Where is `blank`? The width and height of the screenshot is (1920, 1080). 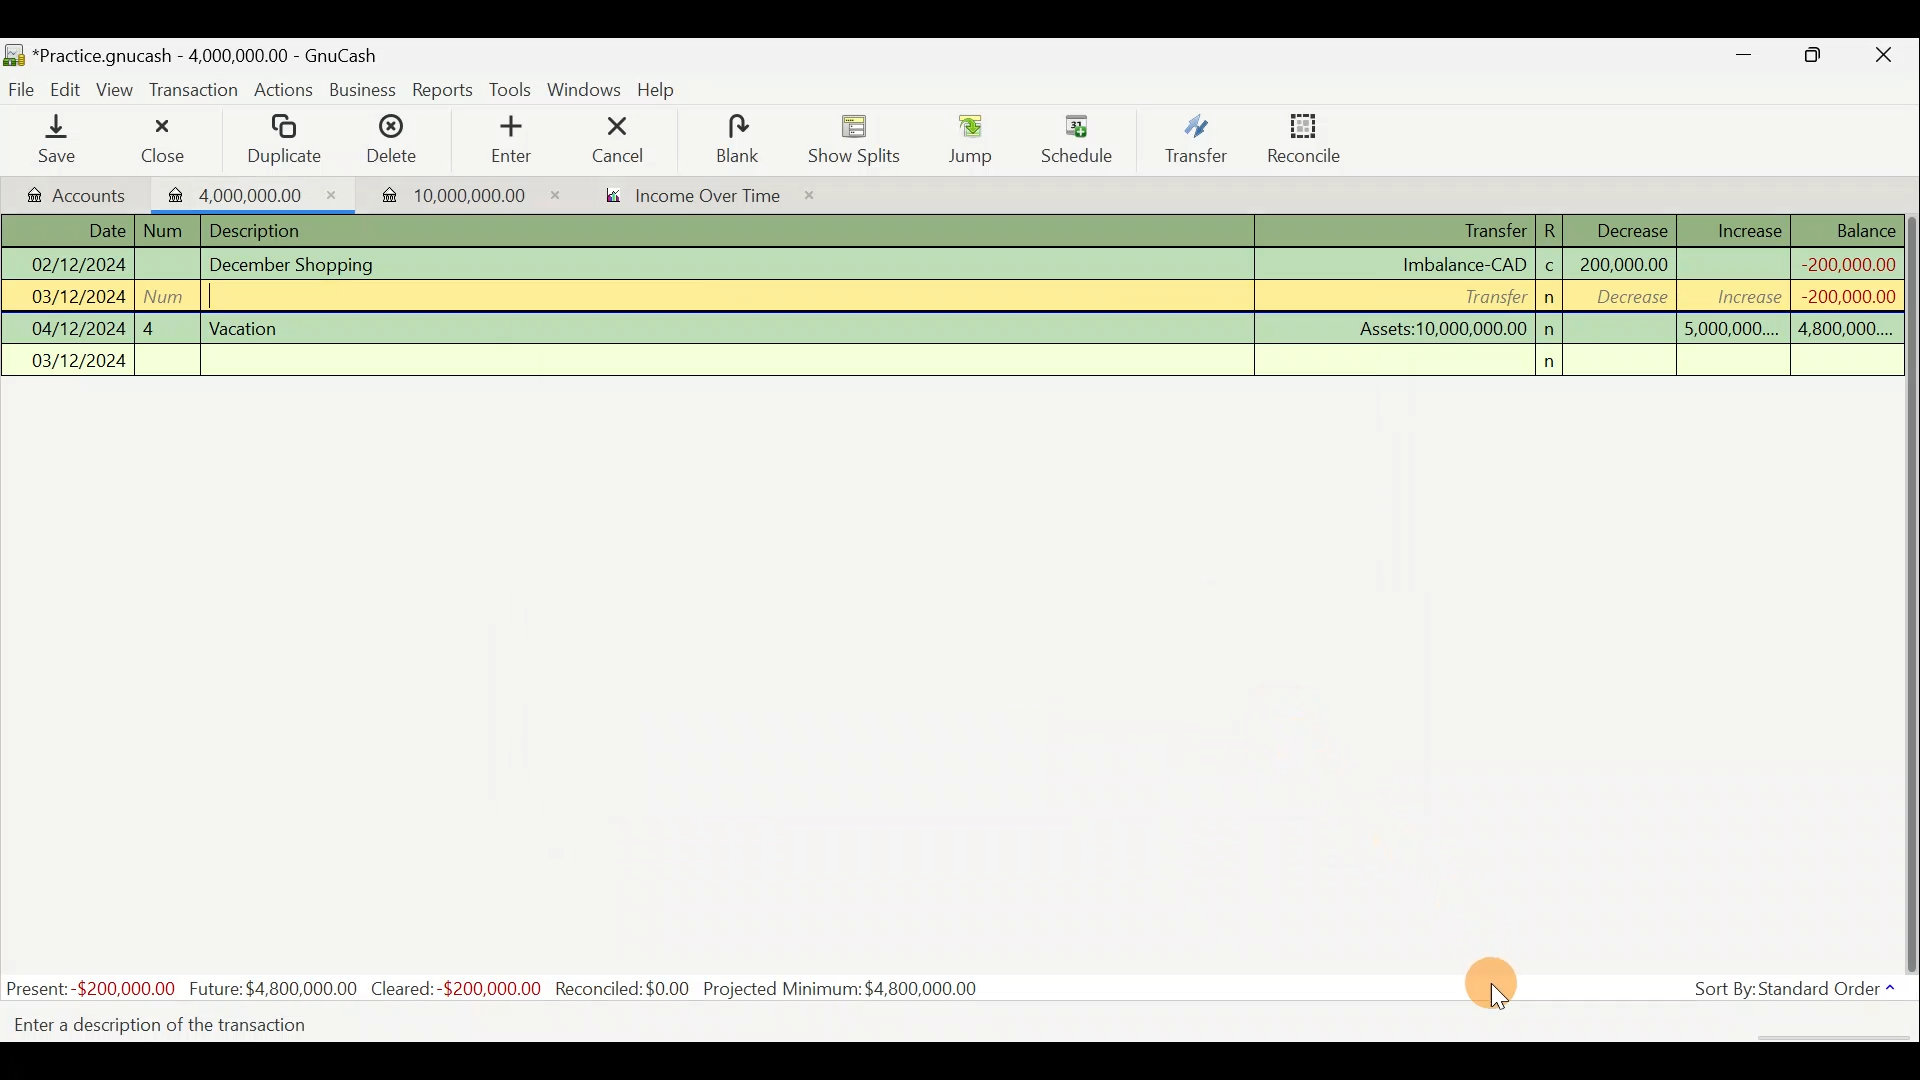 blank is located at coordinates (752, 139).